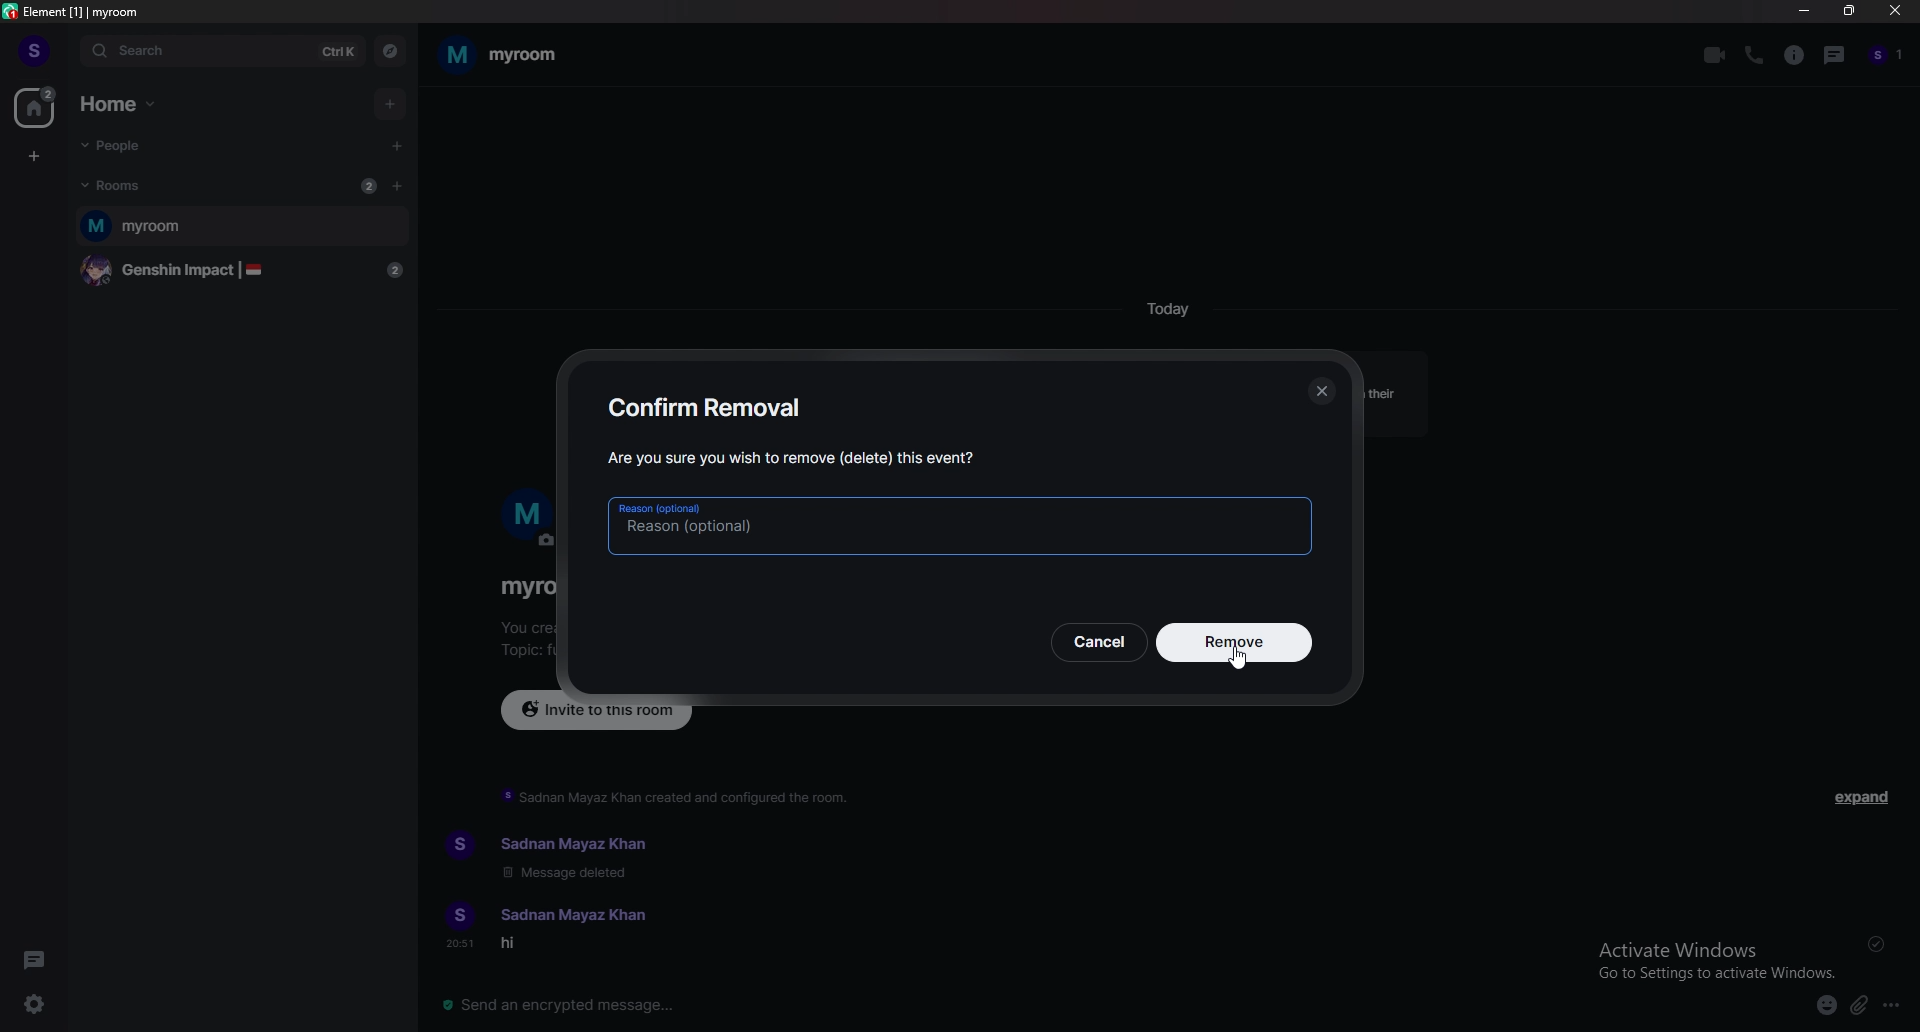  I want to click on options, so click(1894, 1004).